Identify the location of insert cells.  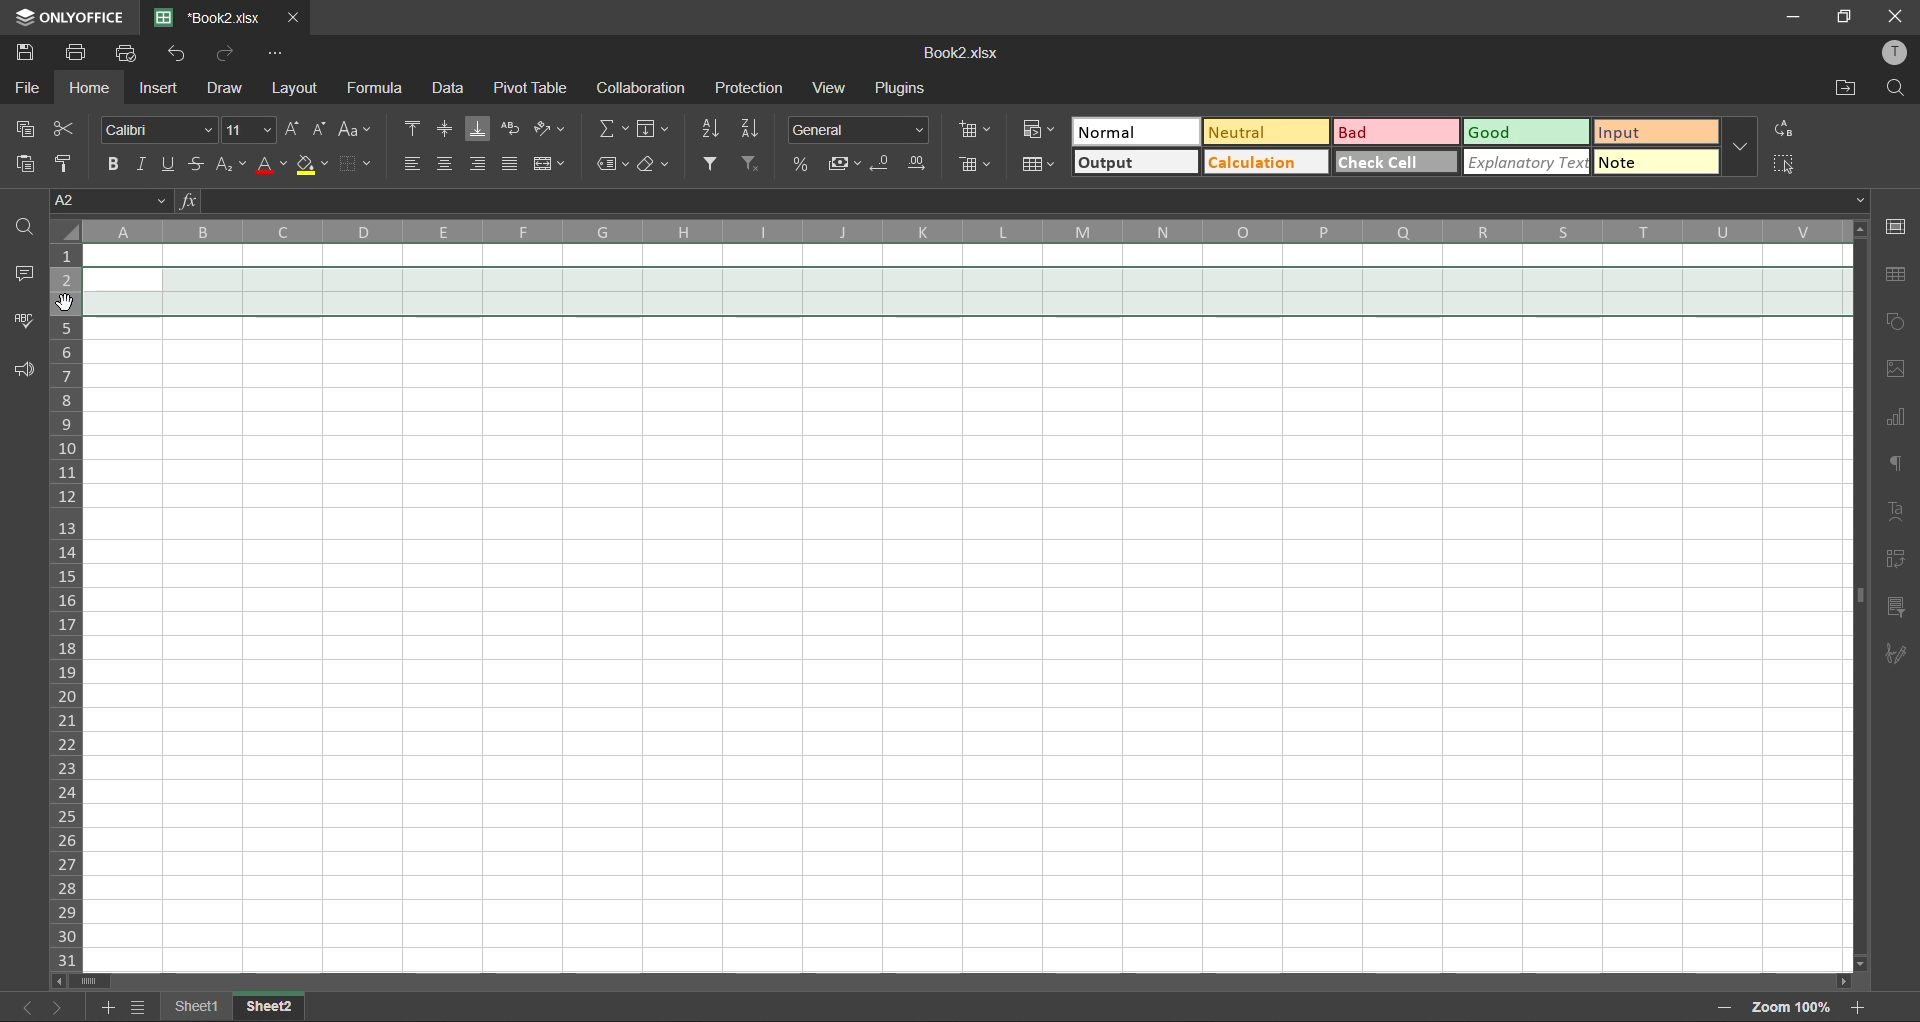
(977, 128).